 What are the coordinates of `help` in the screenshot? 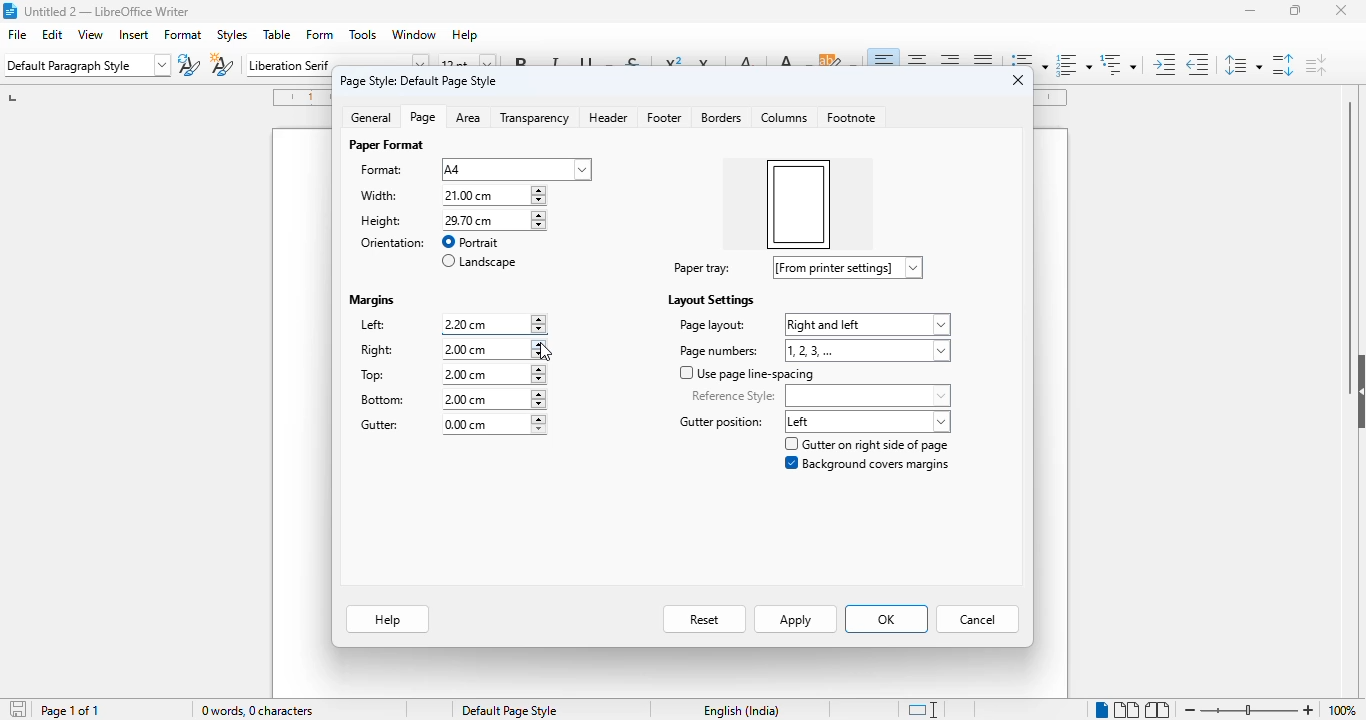 It's located at (465, 35).